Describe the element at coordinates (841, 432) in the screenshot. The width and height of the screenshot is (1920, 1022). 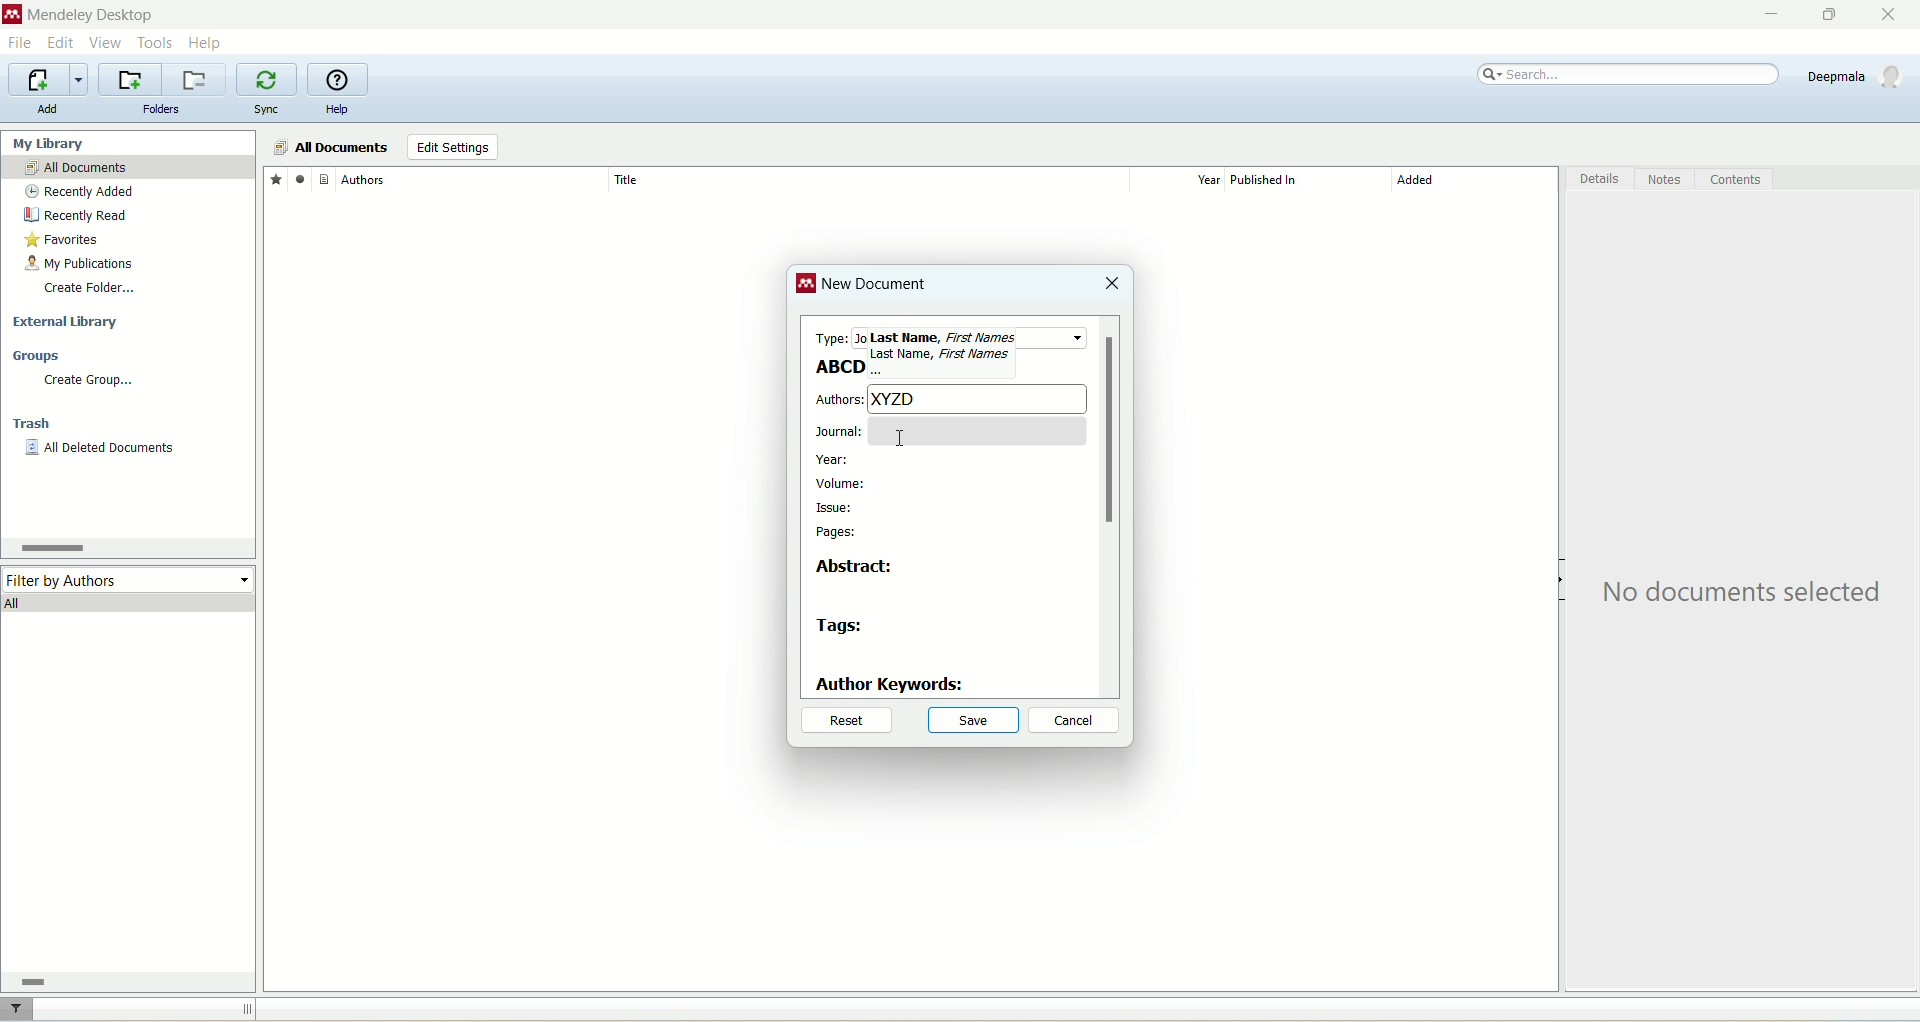
I see `journal` at that location.